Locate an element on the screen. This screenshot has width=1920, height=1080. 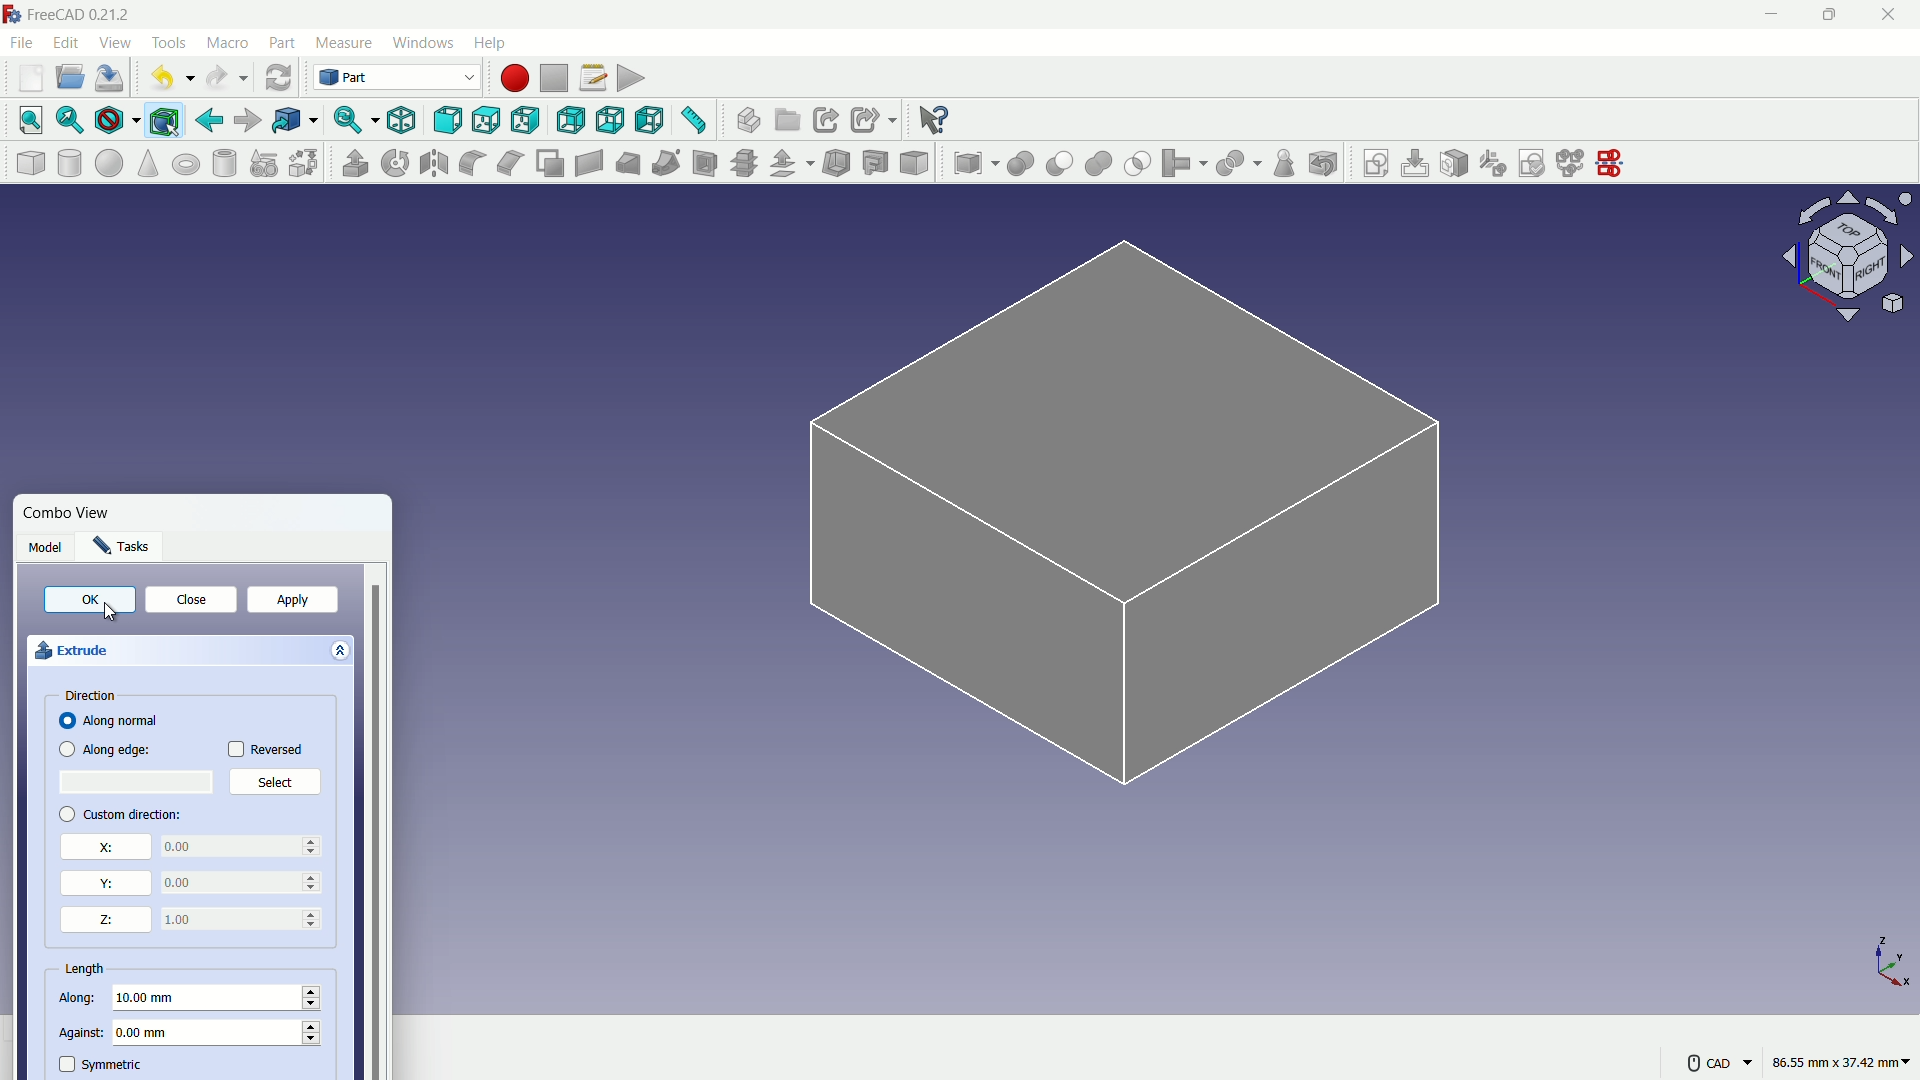
fit all is located at coordinates (33, 120).